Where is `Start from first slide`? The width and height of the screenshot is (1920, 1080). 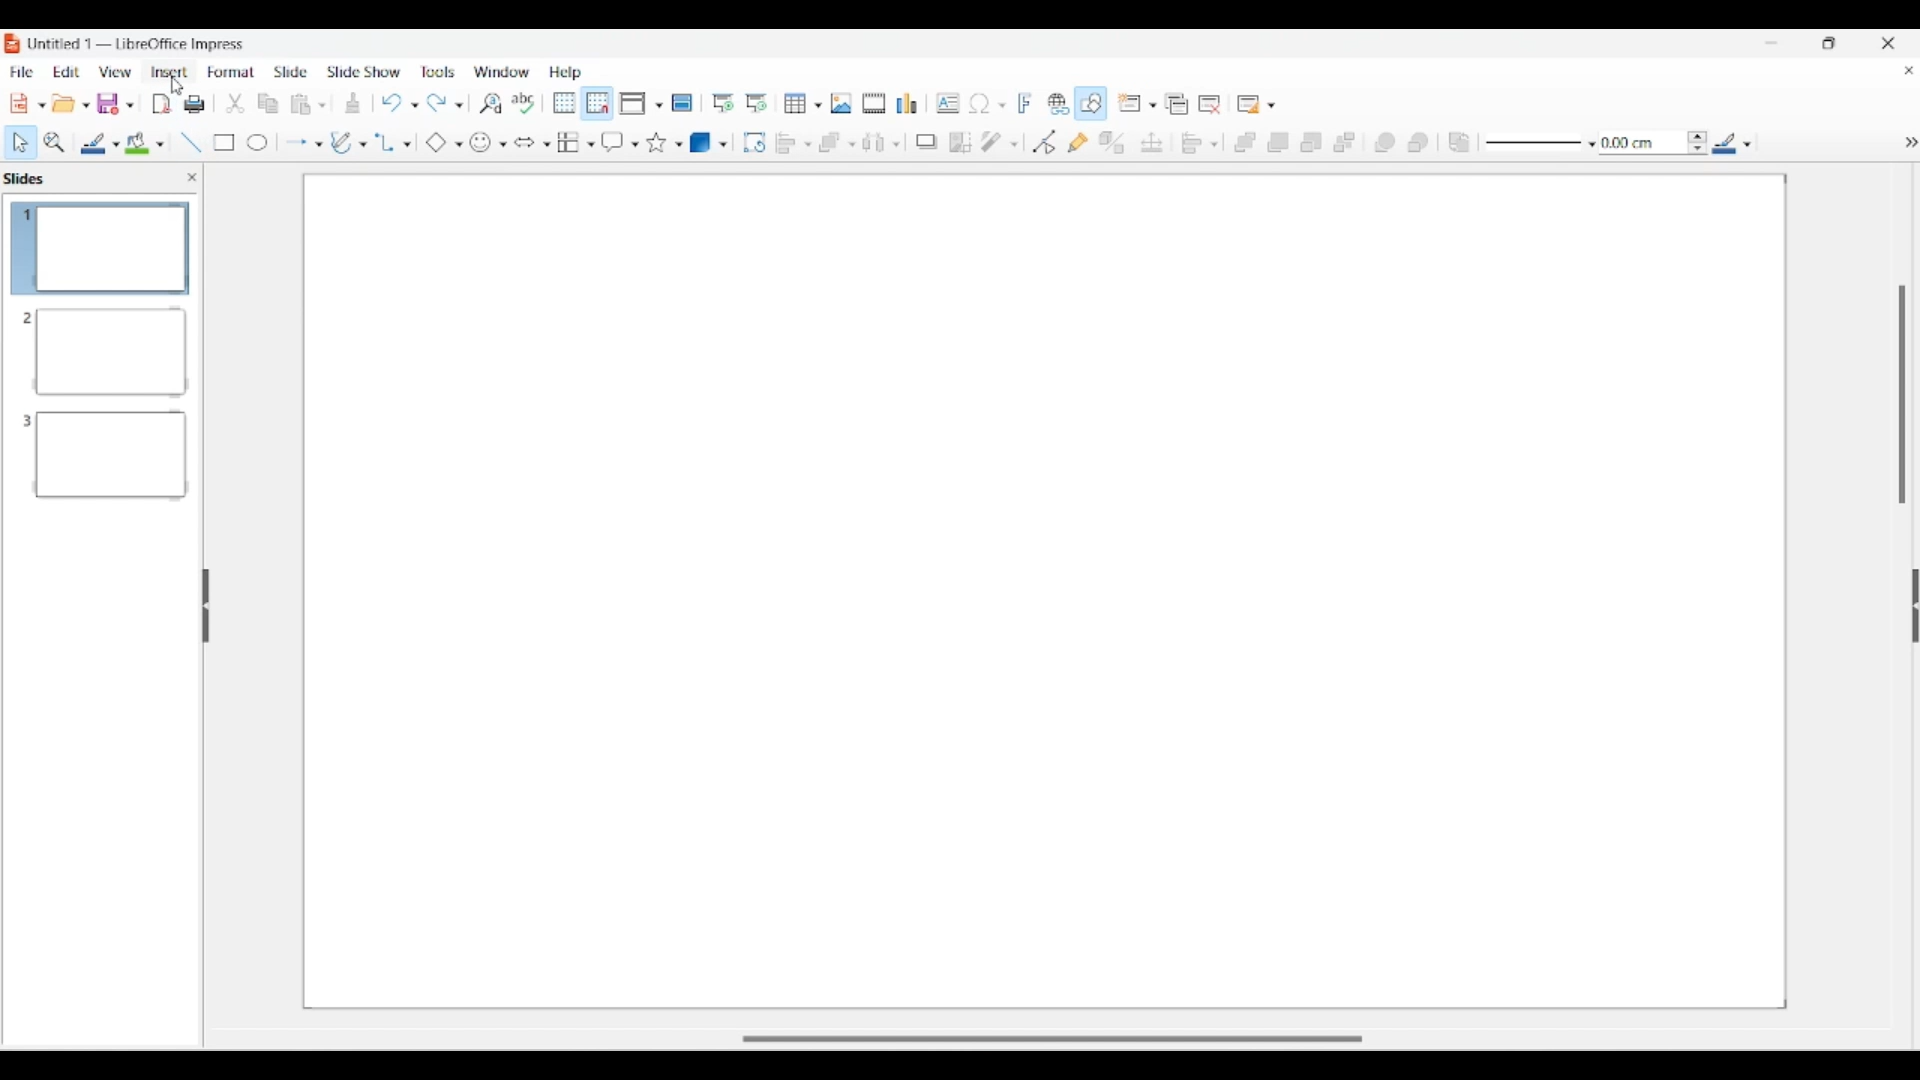
Start from first slide is located at coordinates (723, 103).